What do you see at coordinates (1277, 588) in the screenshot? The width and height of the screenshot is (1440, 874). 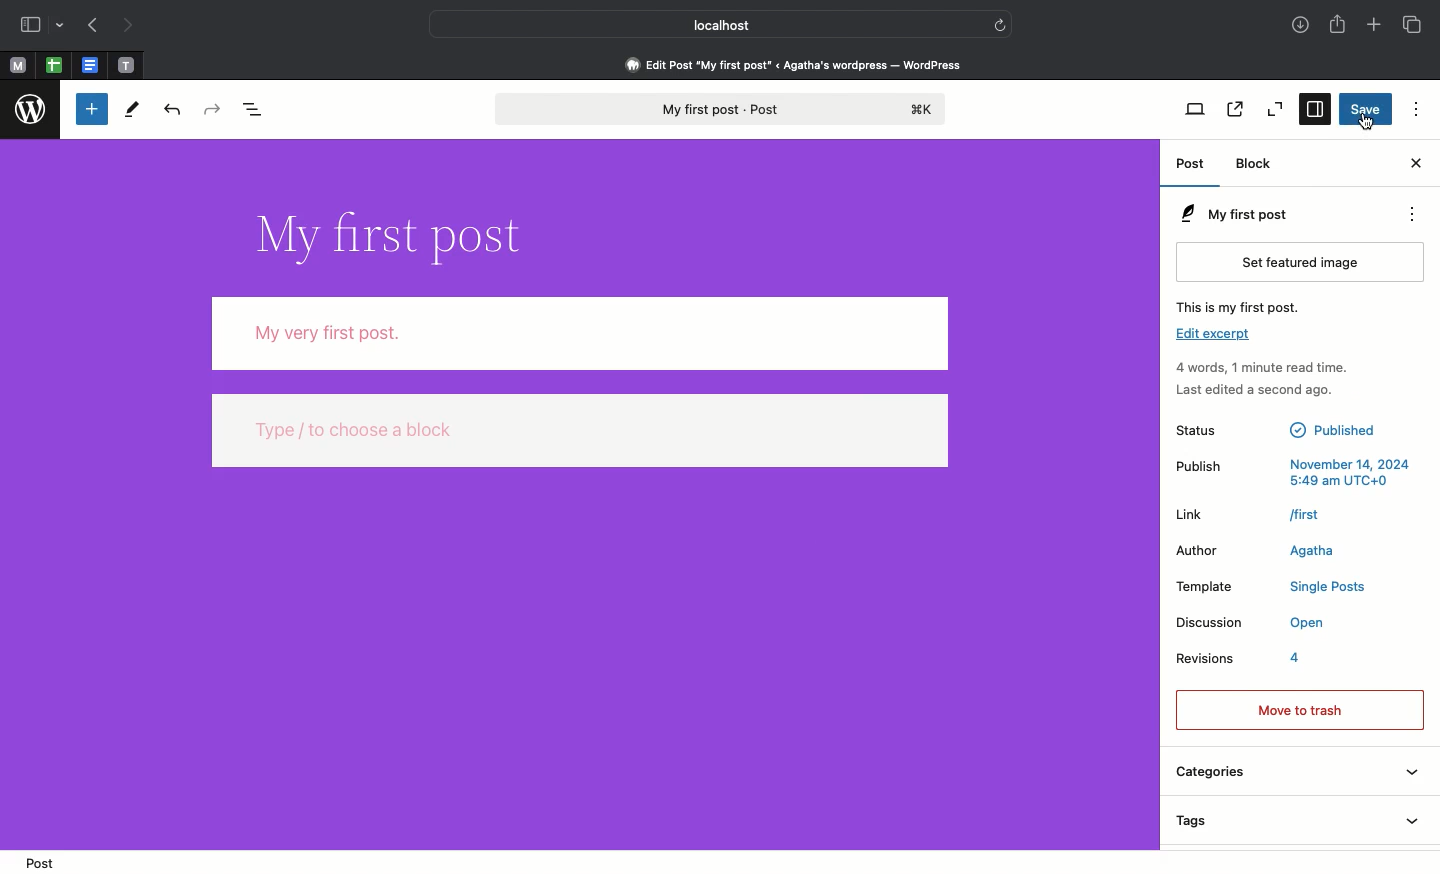 I see `template` at bounding box center [1277, 588].